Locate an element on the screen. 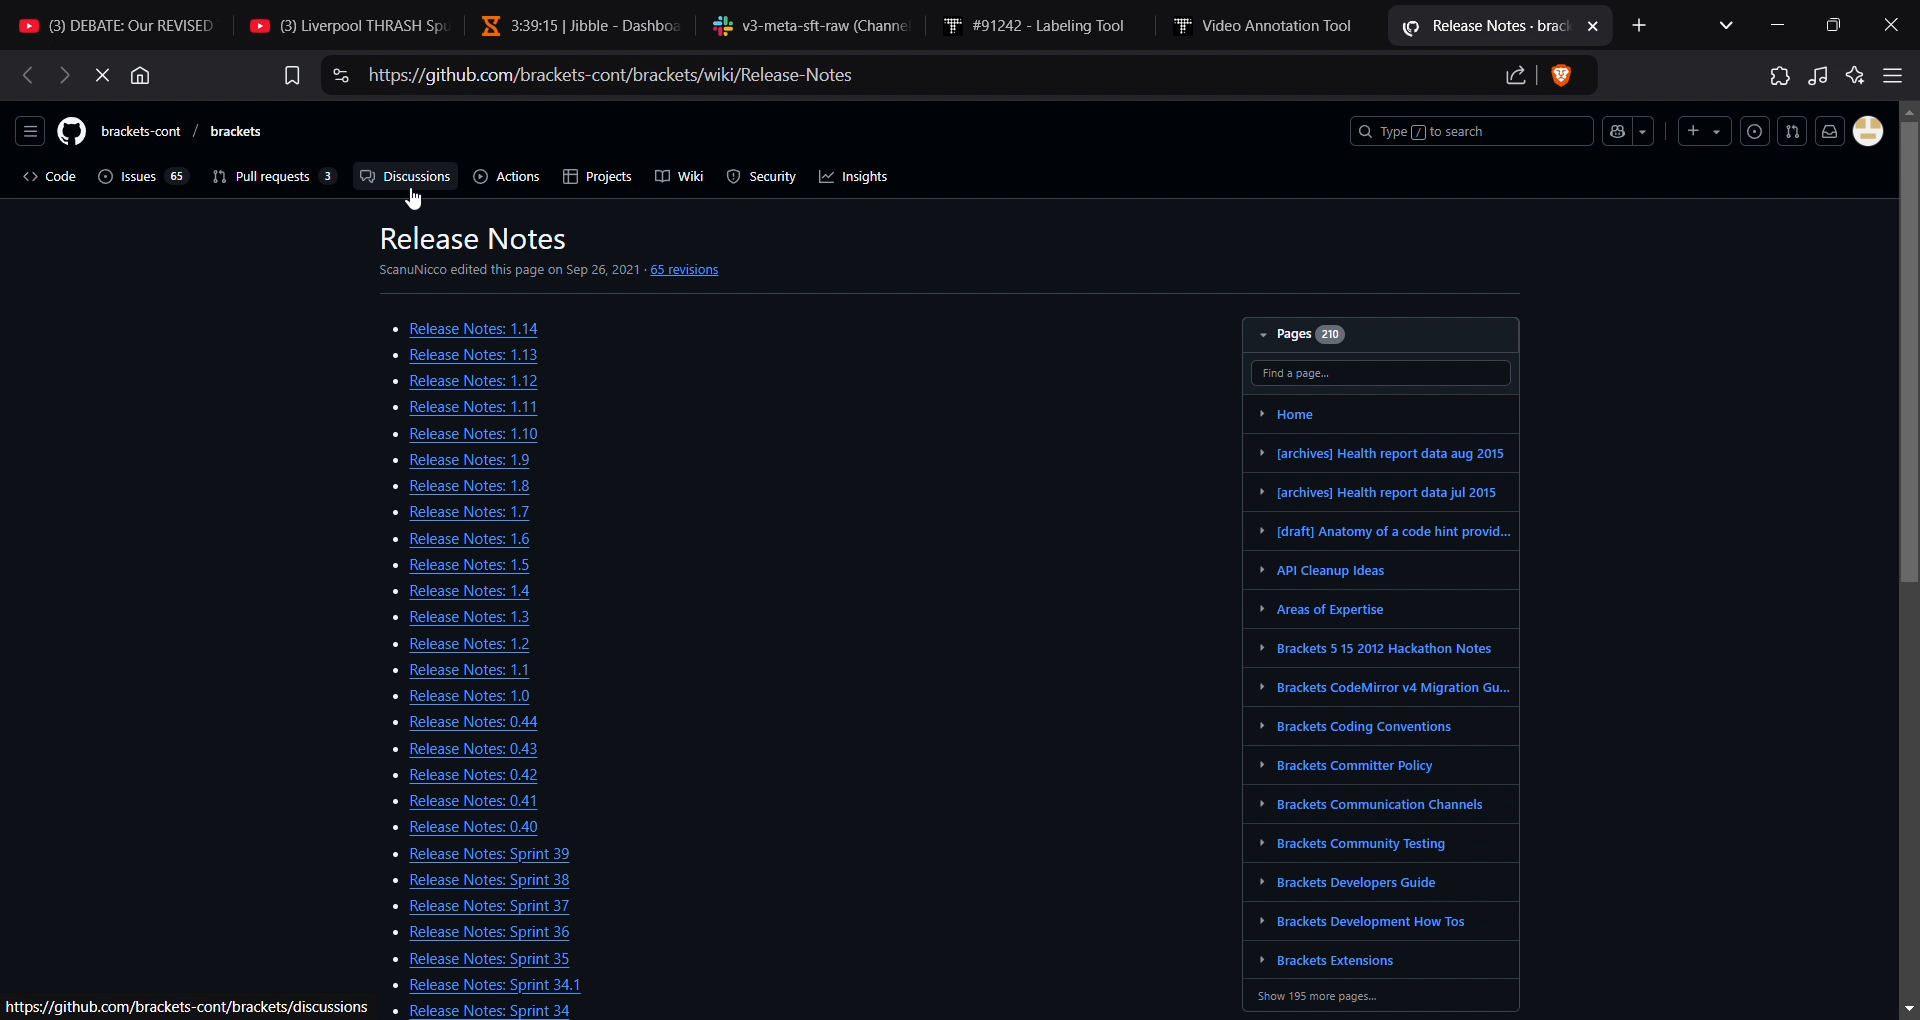 Image resolution: width=1920 pixels, height=1020 pixels. o Release Notes: 1.13 is located at coordinates (436, 355).